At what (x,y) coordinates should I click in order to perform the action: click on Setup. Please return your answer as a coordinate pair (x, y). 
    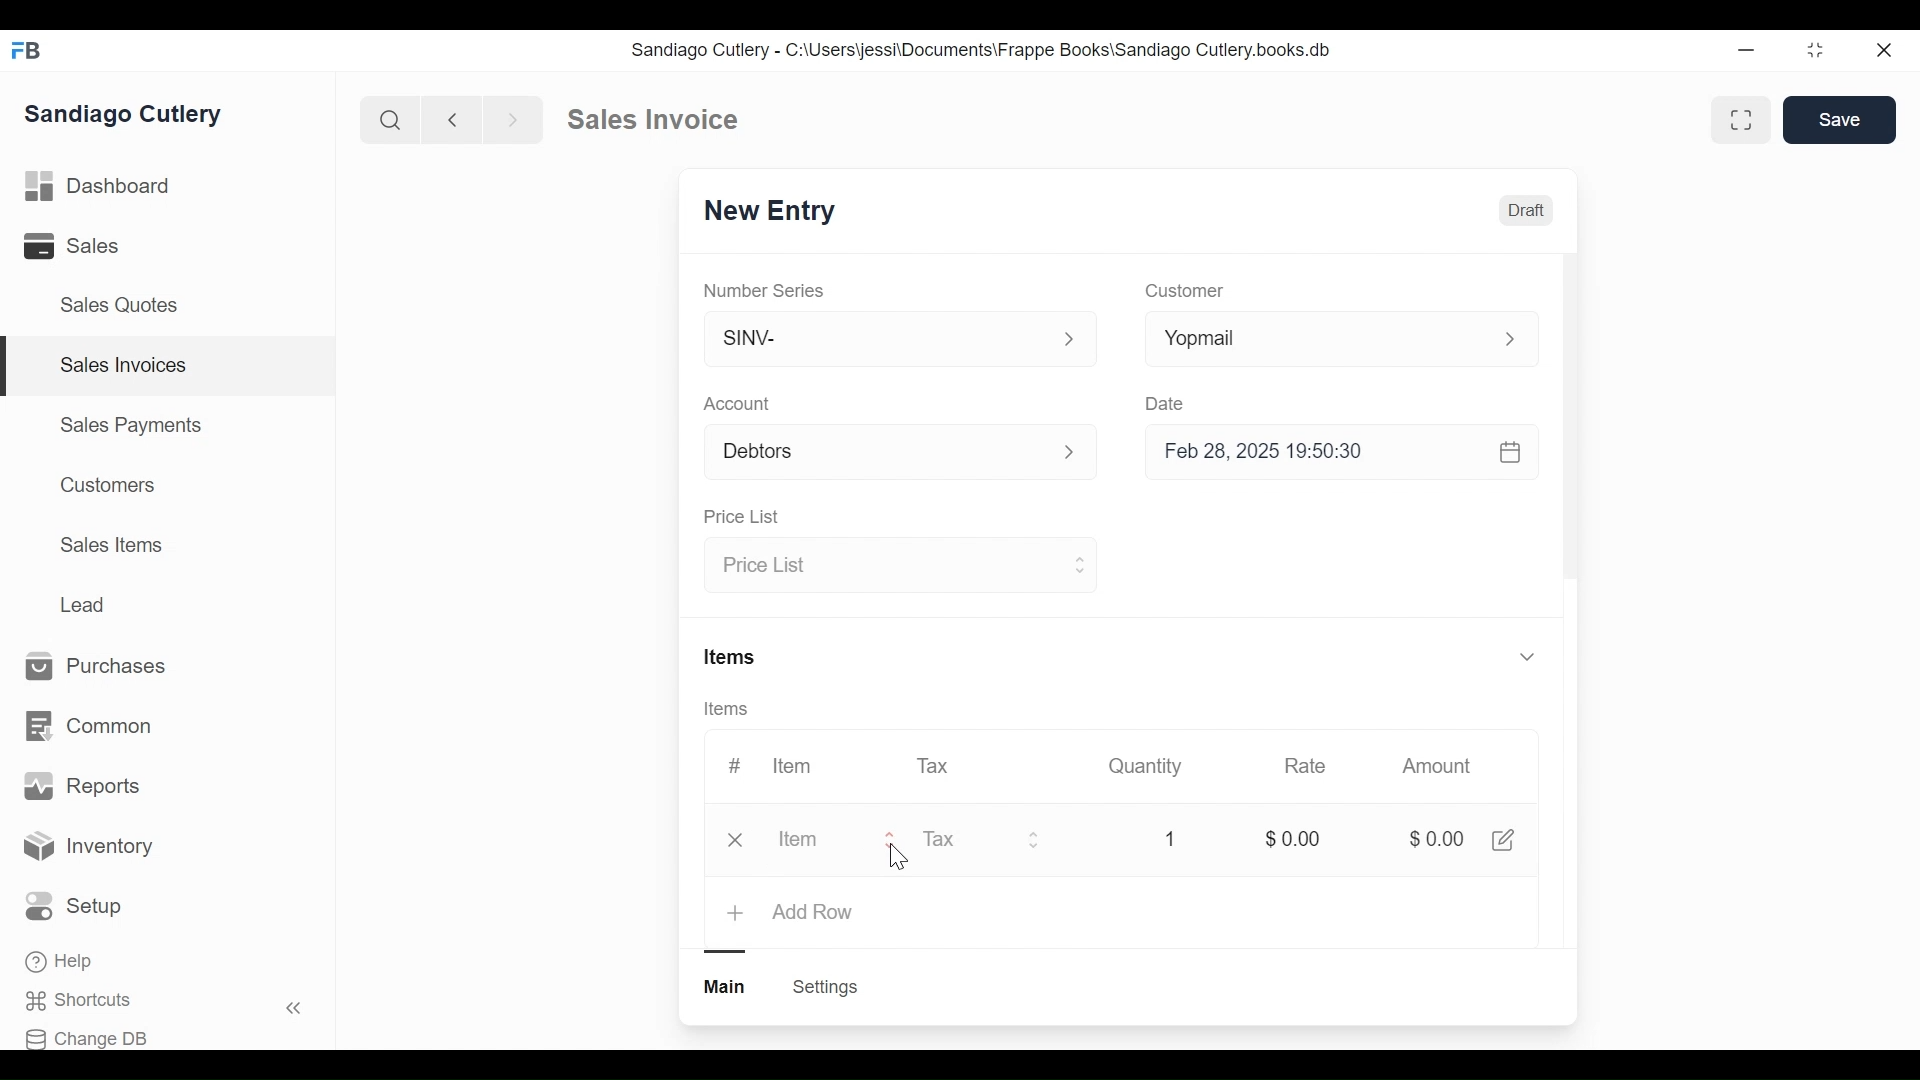
    Looking at the image, I should click on (74, 906).